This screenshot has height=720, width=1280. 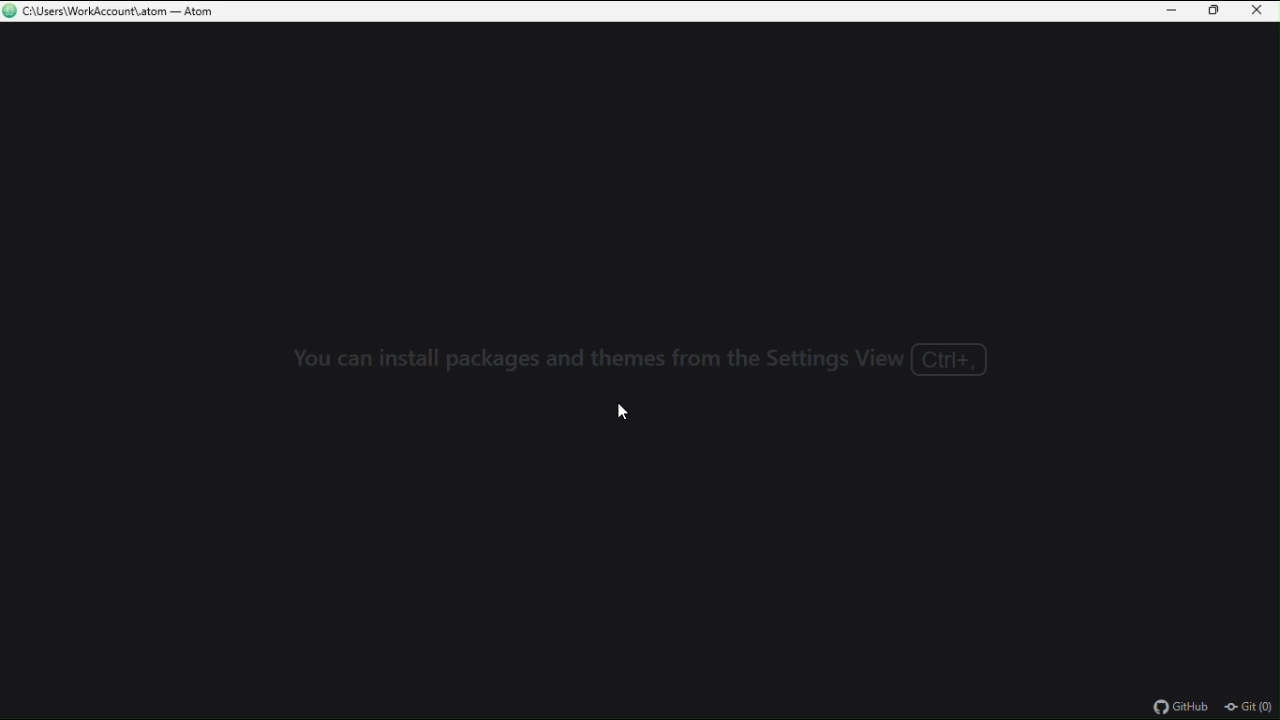 What do you see at coordinates (1251, 707) in the screenshot?
I see `git` at bounding box center [1251, 707].